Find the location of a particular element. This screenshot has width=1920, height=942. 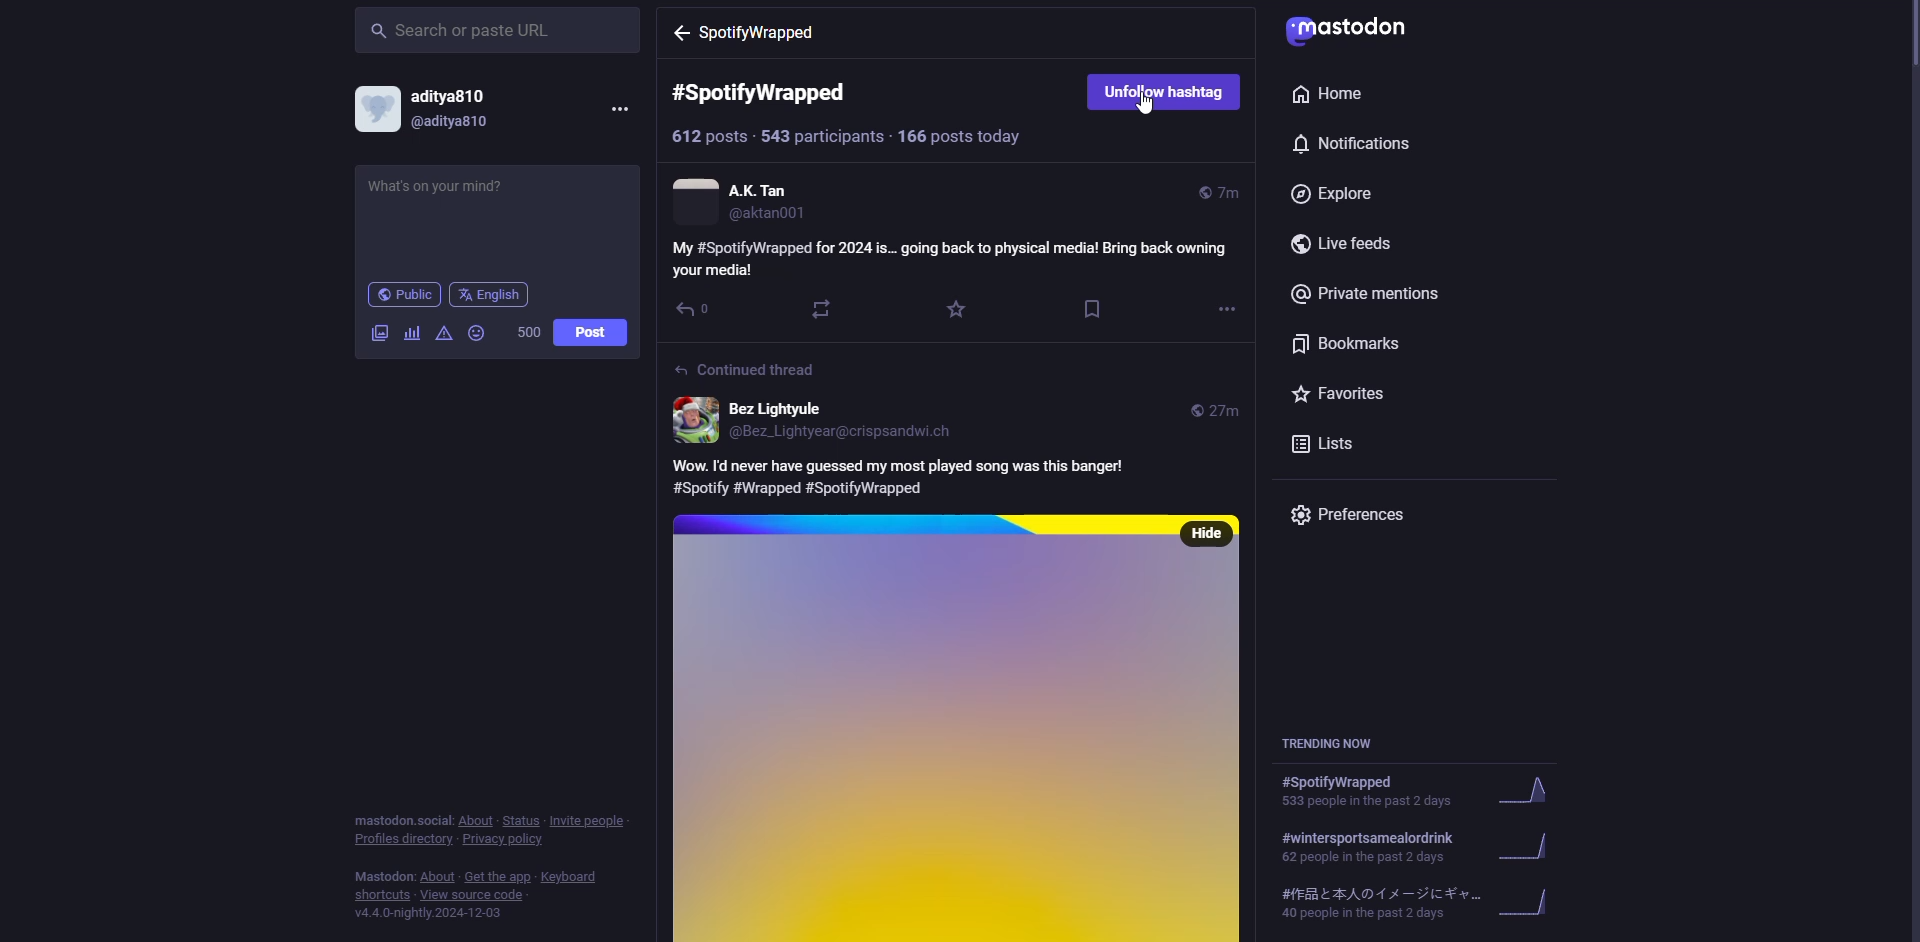

reply is located at coordinates (695, 310).